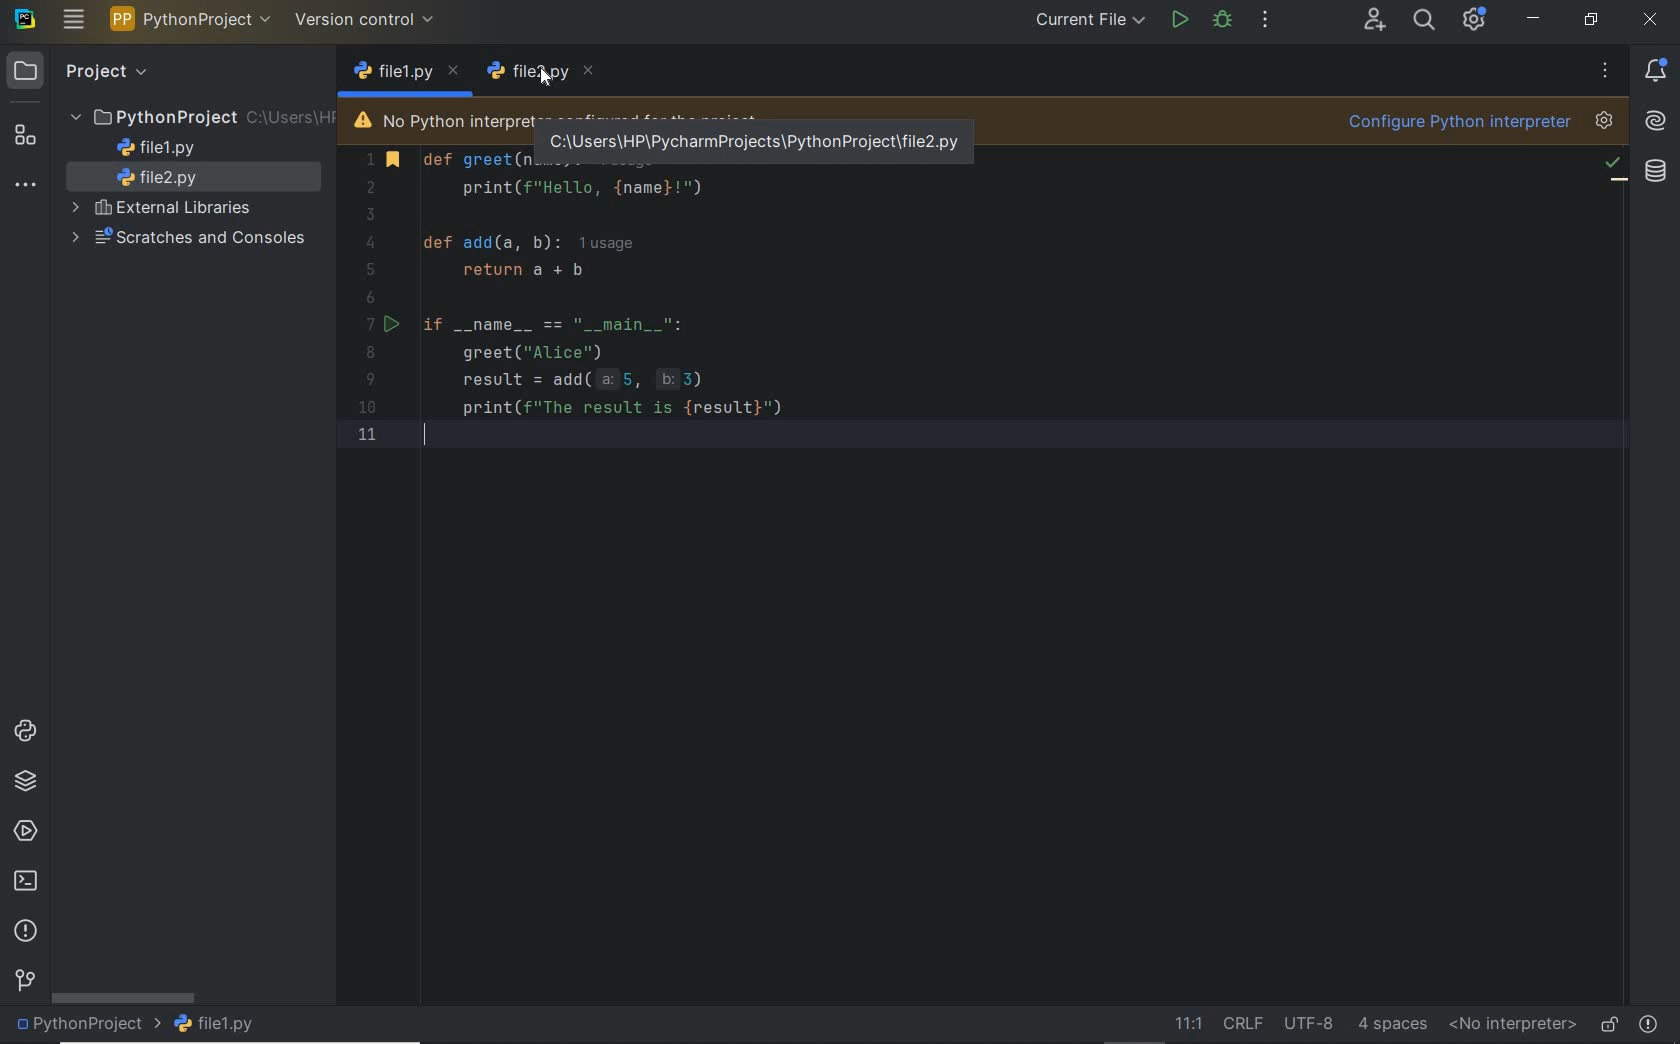  What do you see at coordinates (165, 209) in the screenshot?
I see `external libraries` at bounding box center [165, 209].